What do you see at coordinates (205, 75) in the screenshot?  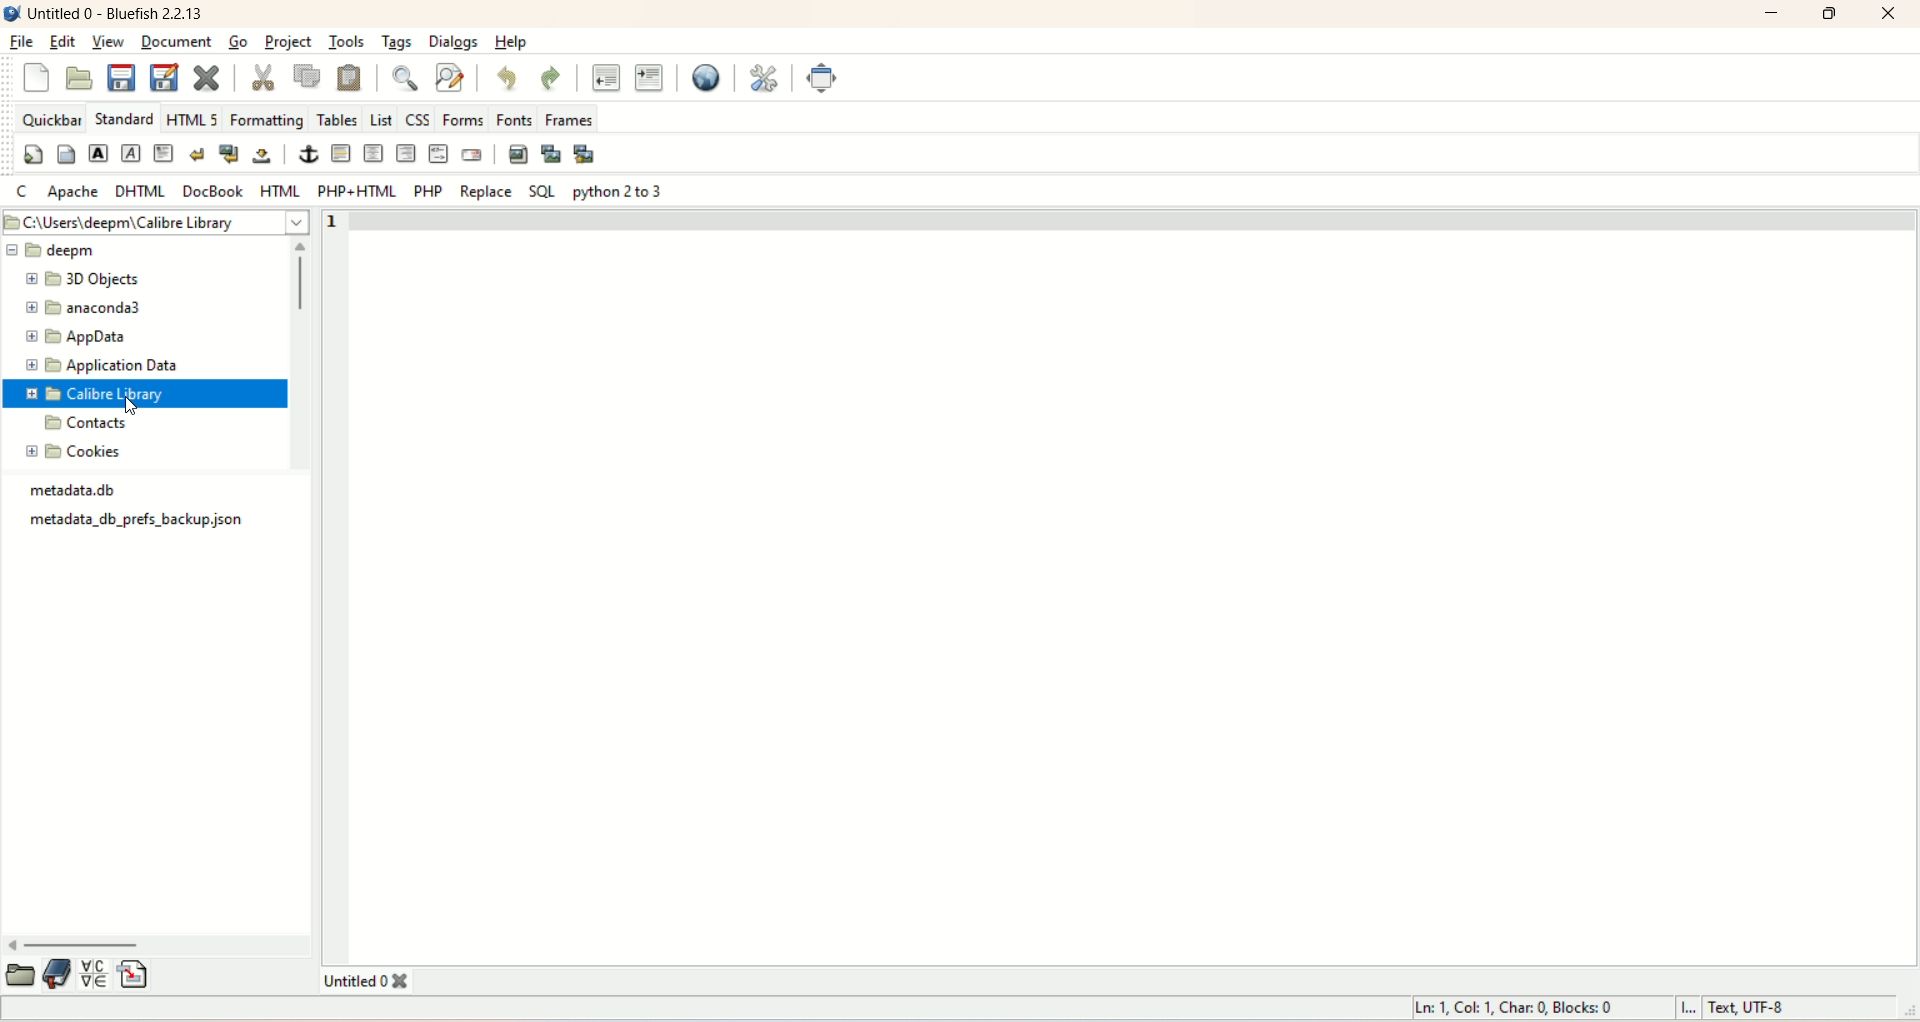 I see `close current file` at bounding box center [205, 75].